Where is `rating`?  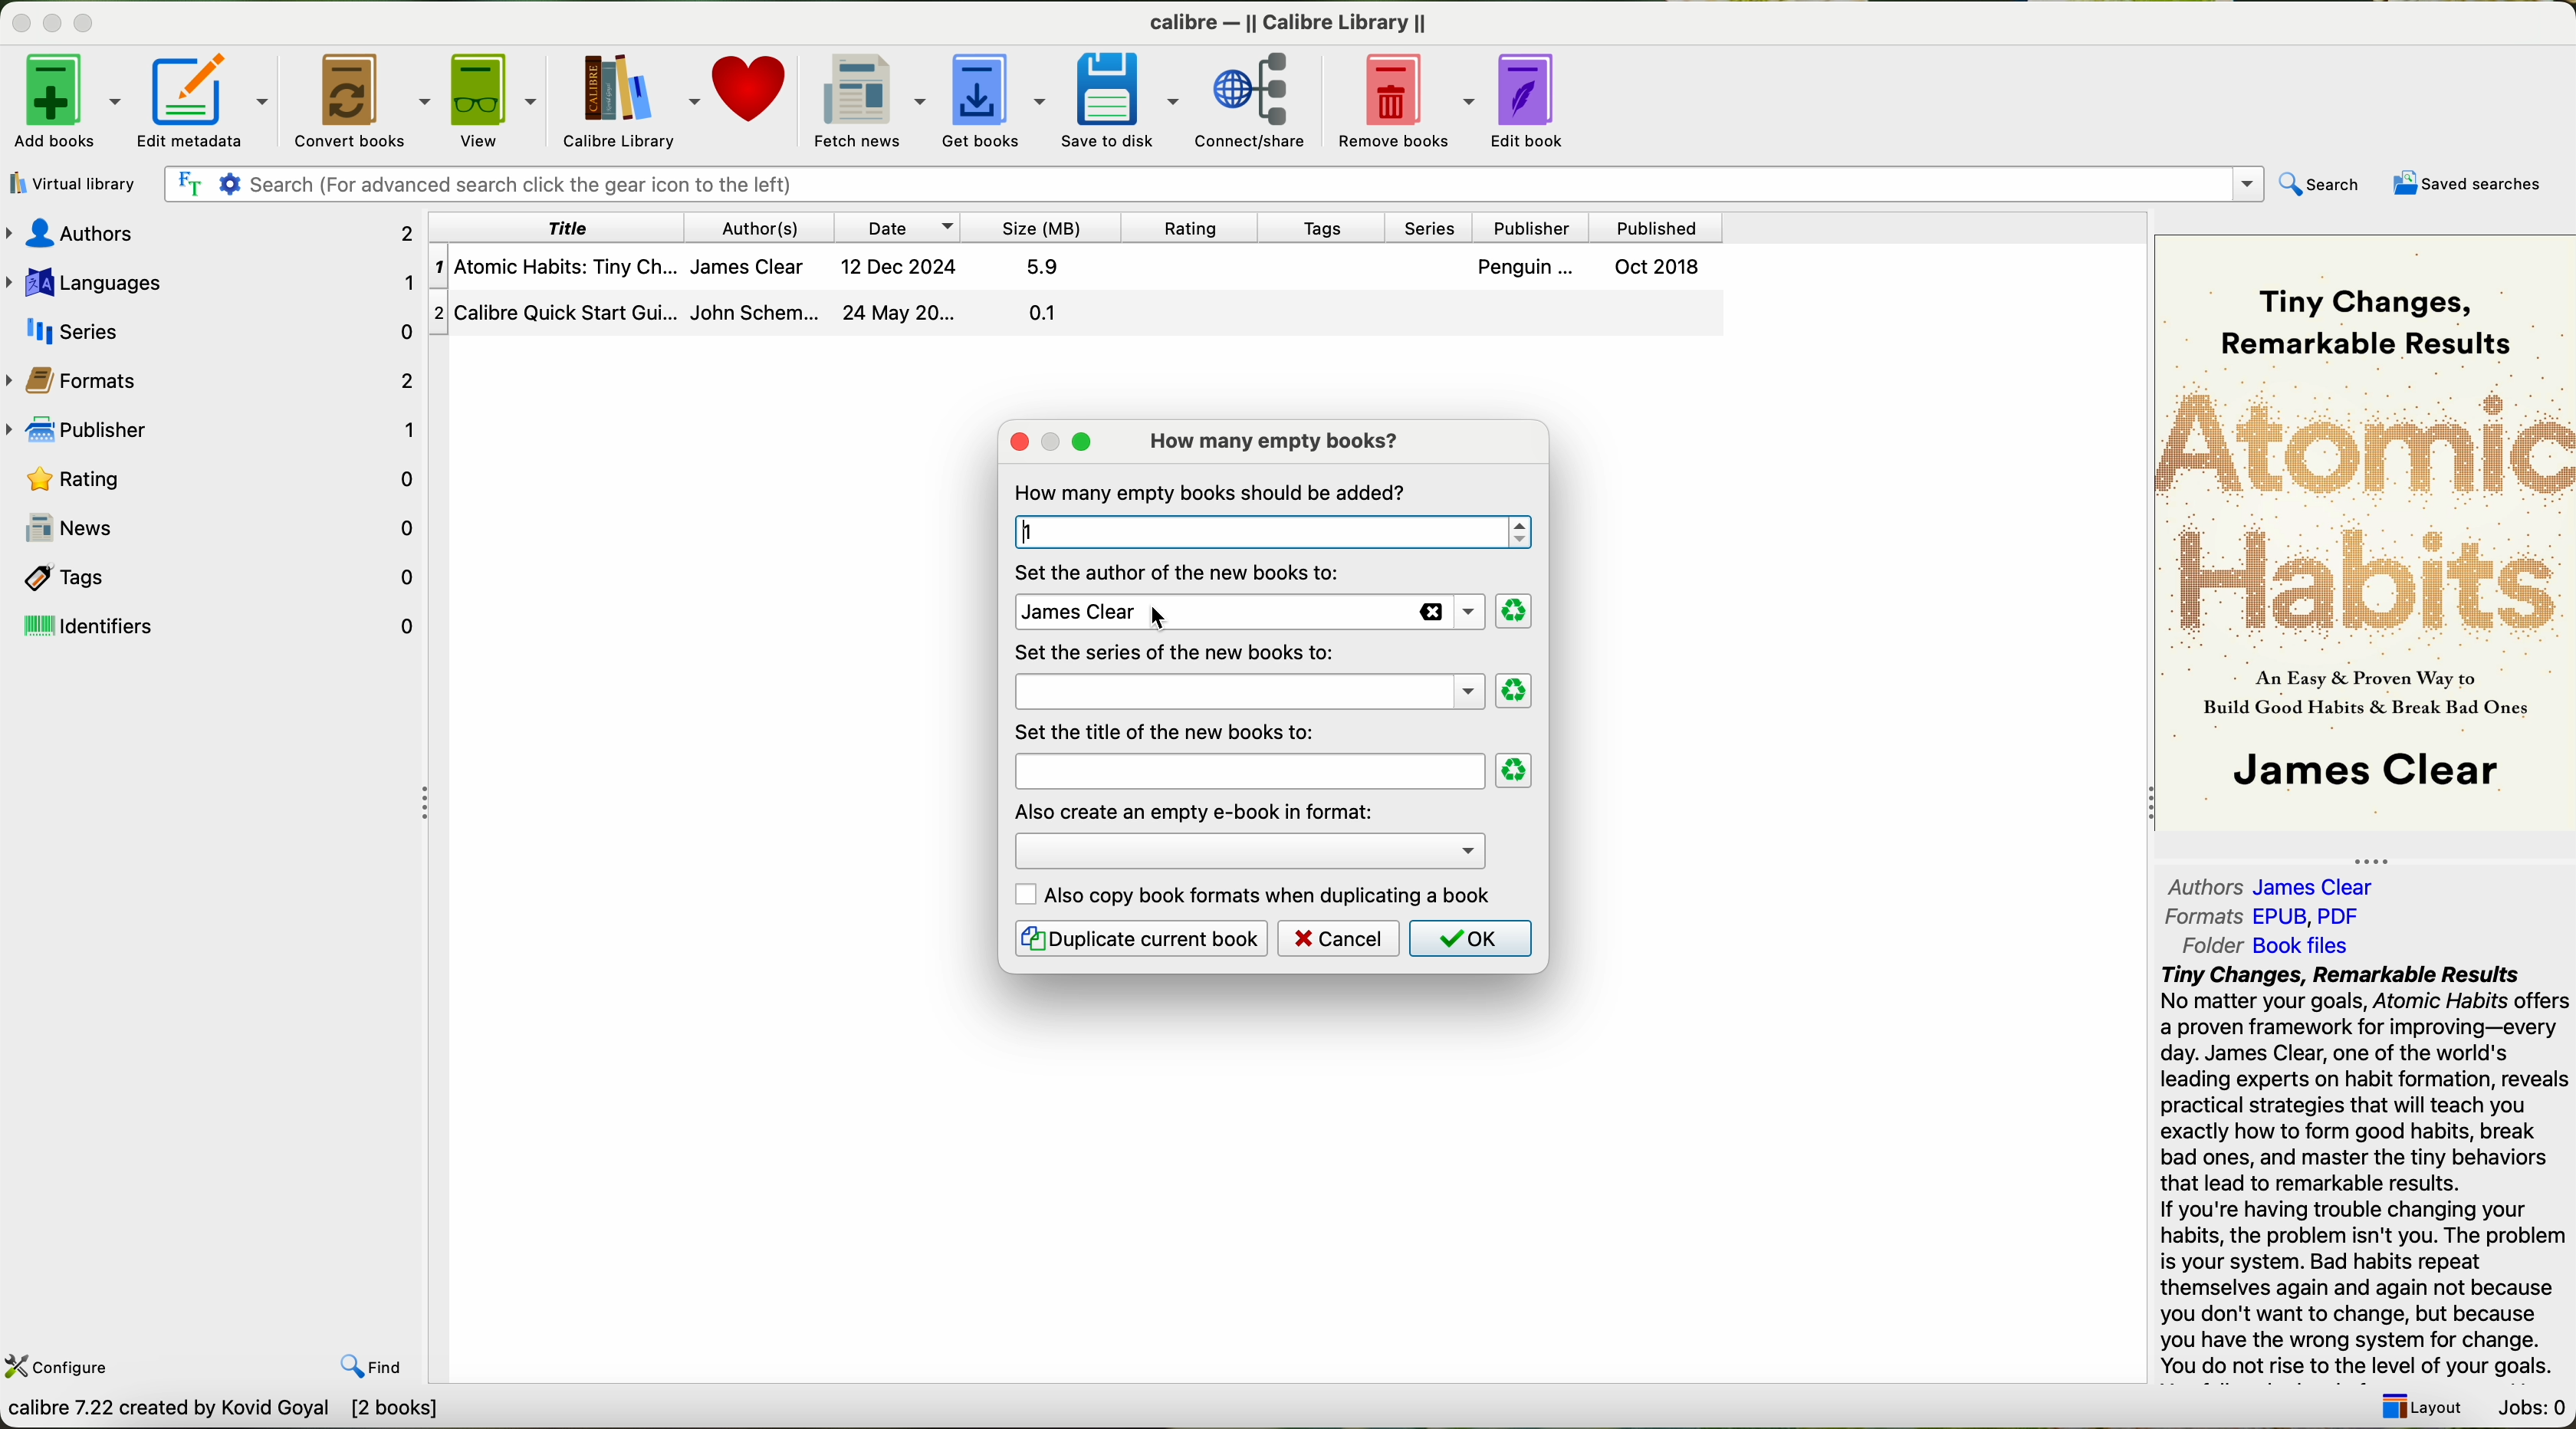
rating is located at coordinates (213, 478).